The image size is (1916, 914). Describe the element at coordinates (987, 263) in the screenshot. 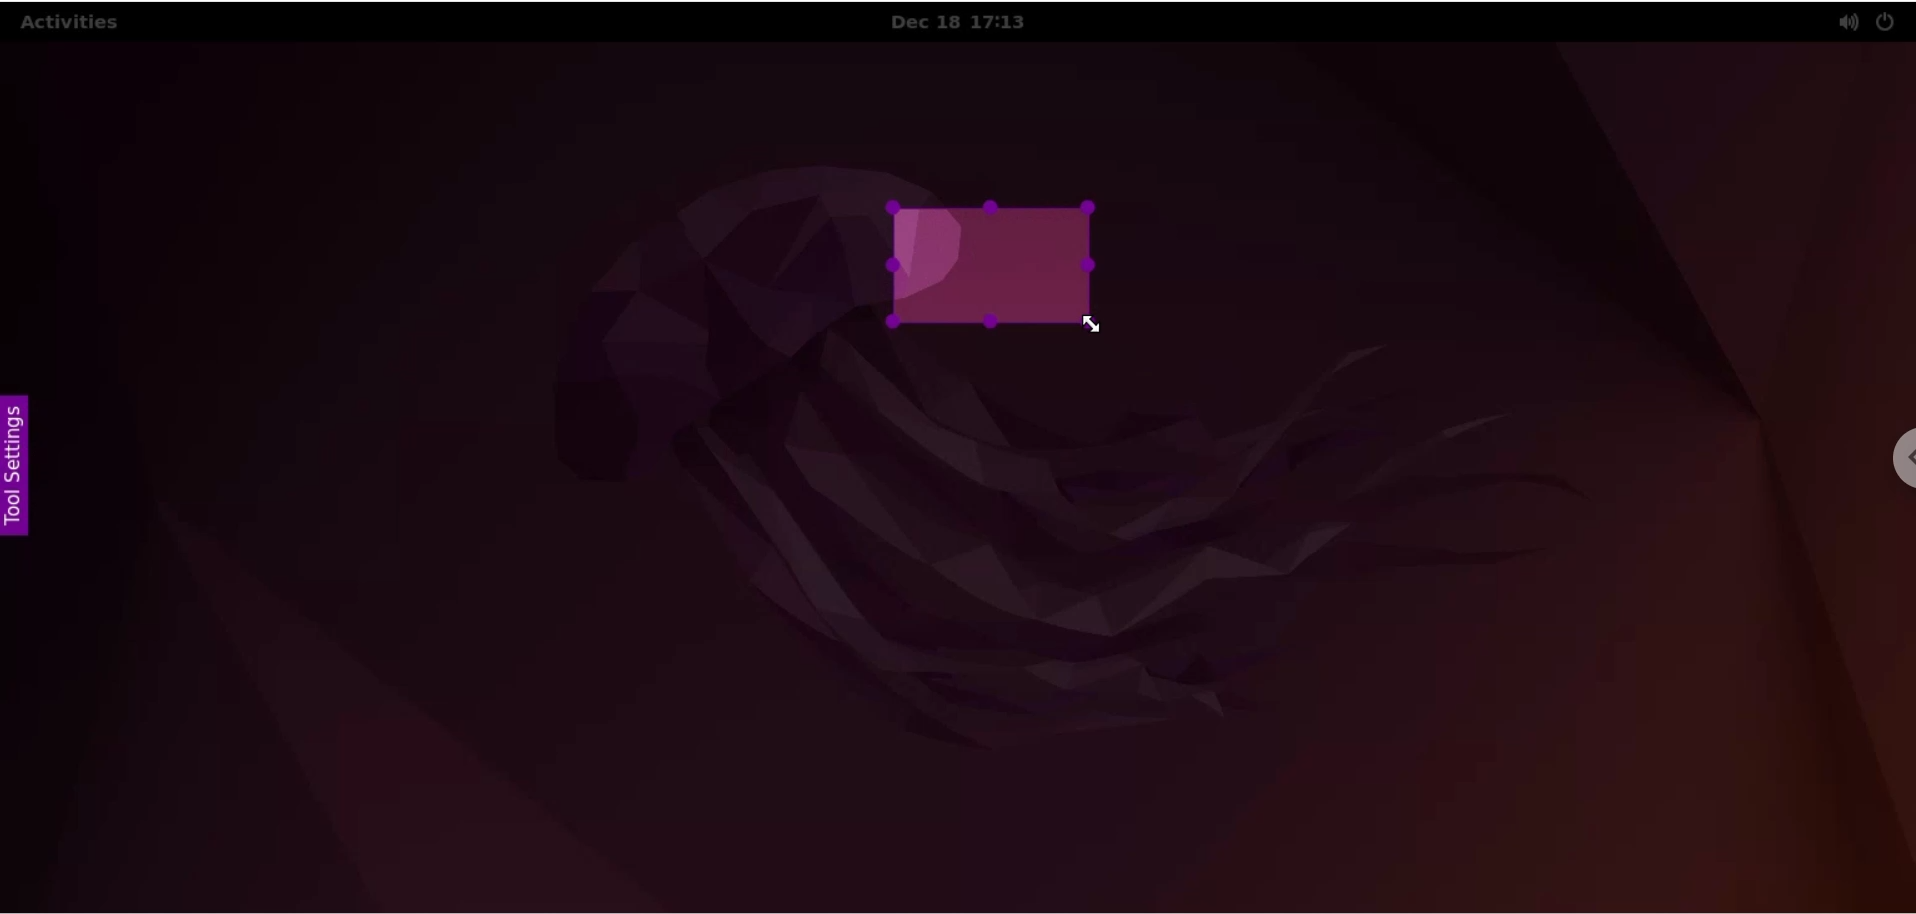

I see `selected screenshot area` at that location.